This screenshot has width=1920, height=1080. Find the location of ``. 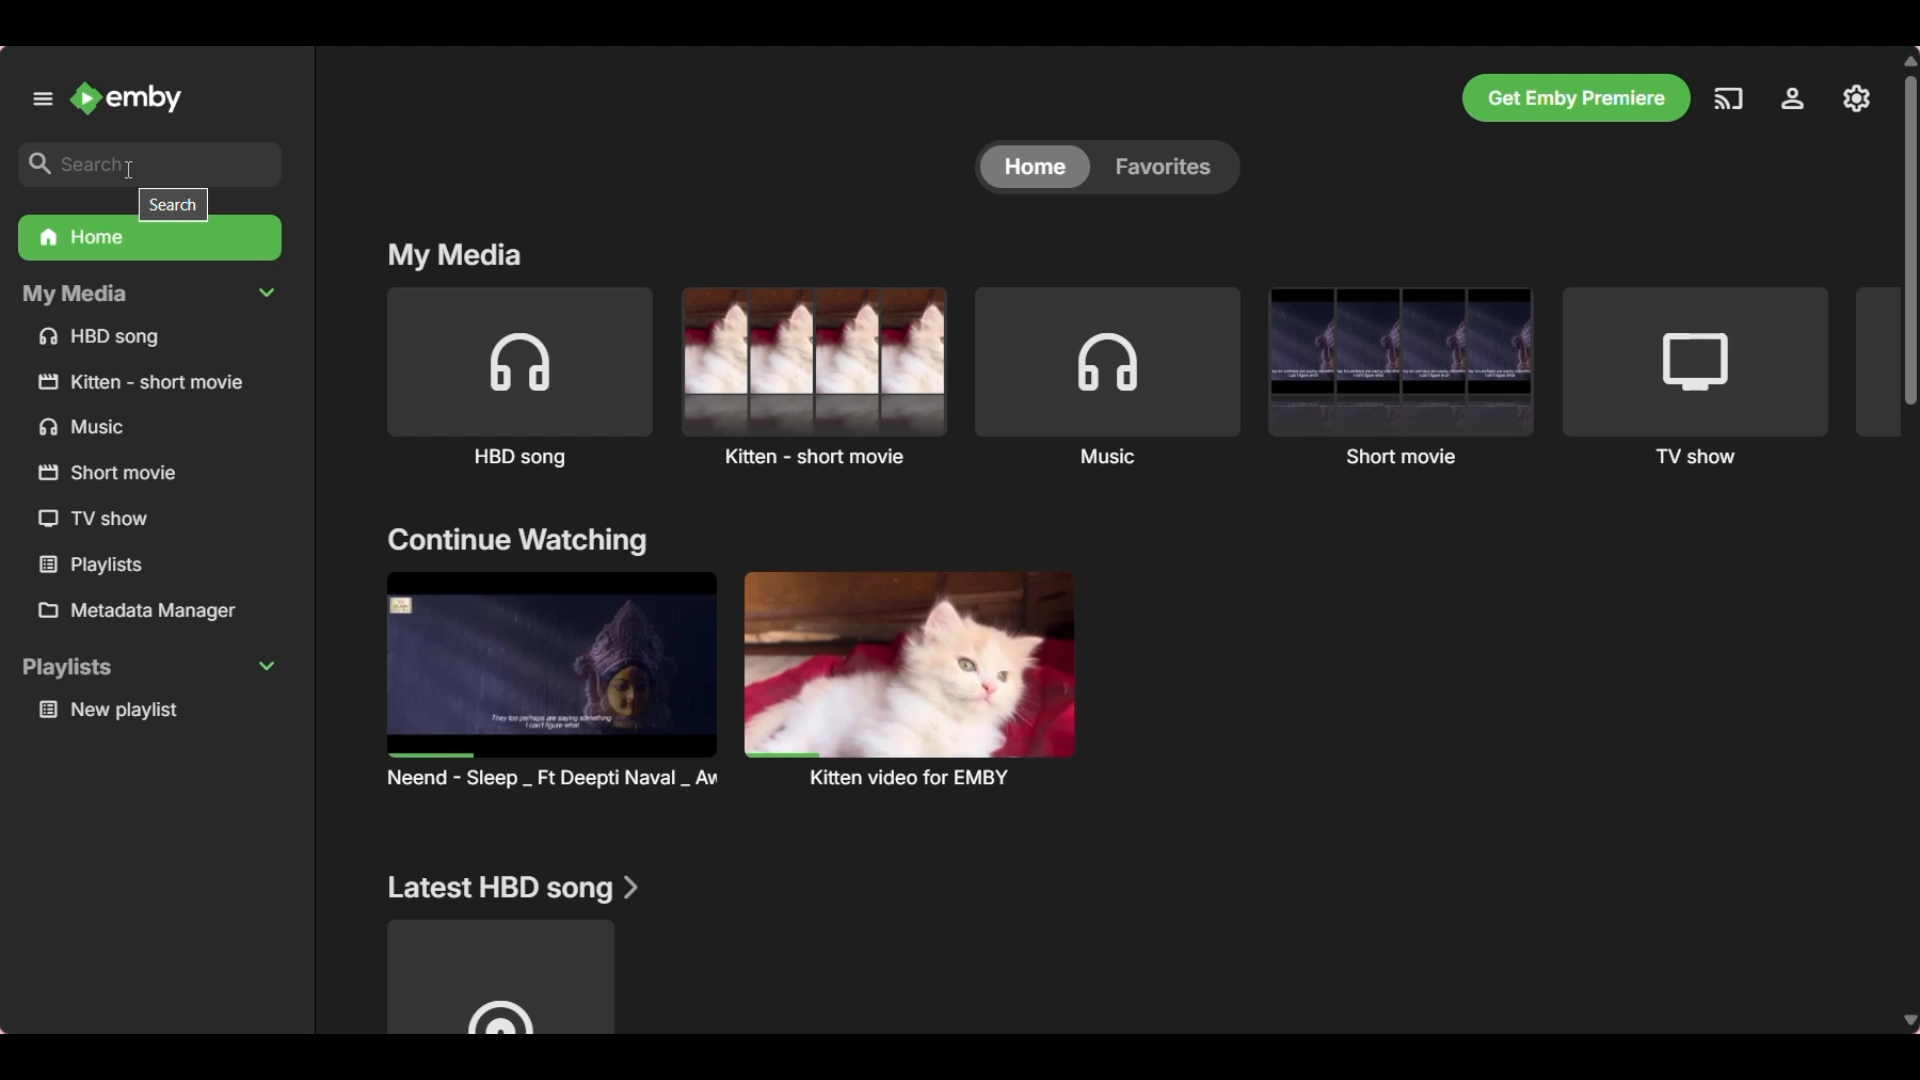

 is located at coordinates (119, 565).